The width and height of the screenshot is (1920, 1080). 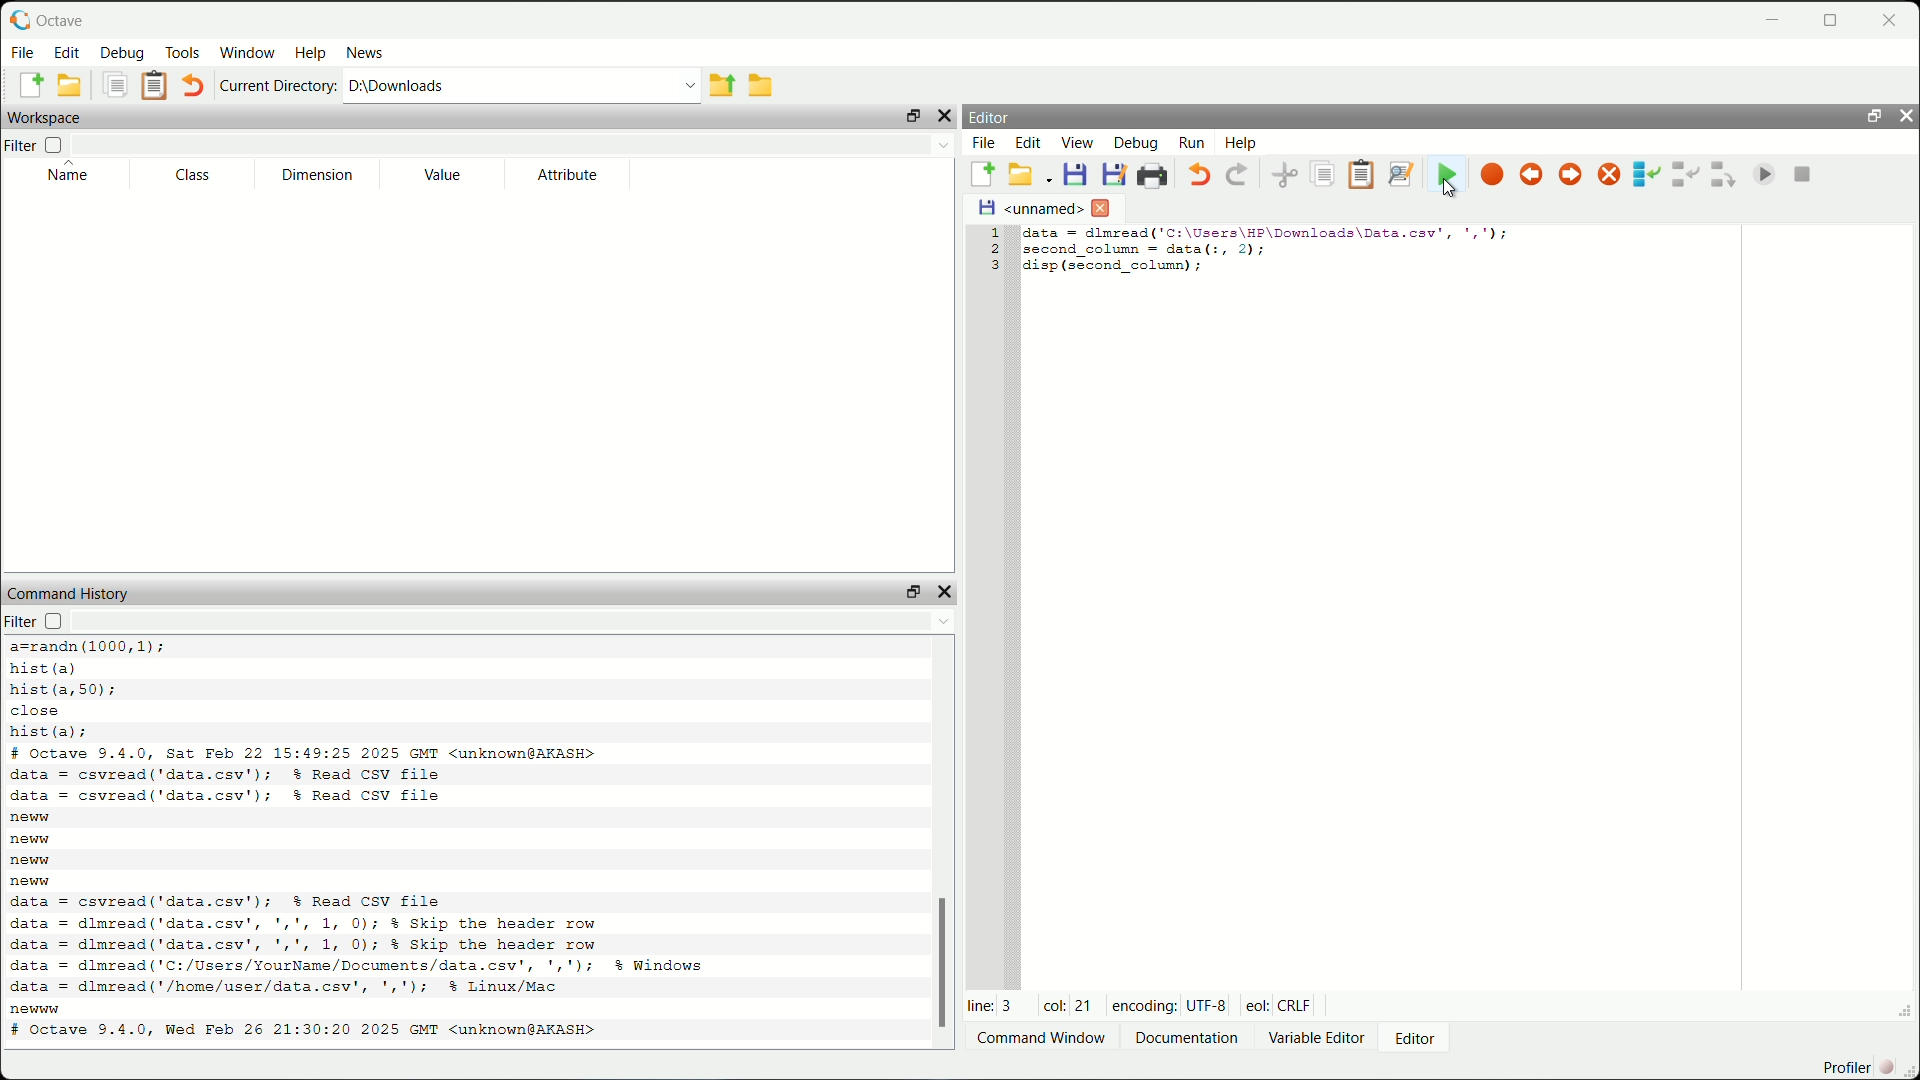 I want to click on file, so click(x=22, y=52).